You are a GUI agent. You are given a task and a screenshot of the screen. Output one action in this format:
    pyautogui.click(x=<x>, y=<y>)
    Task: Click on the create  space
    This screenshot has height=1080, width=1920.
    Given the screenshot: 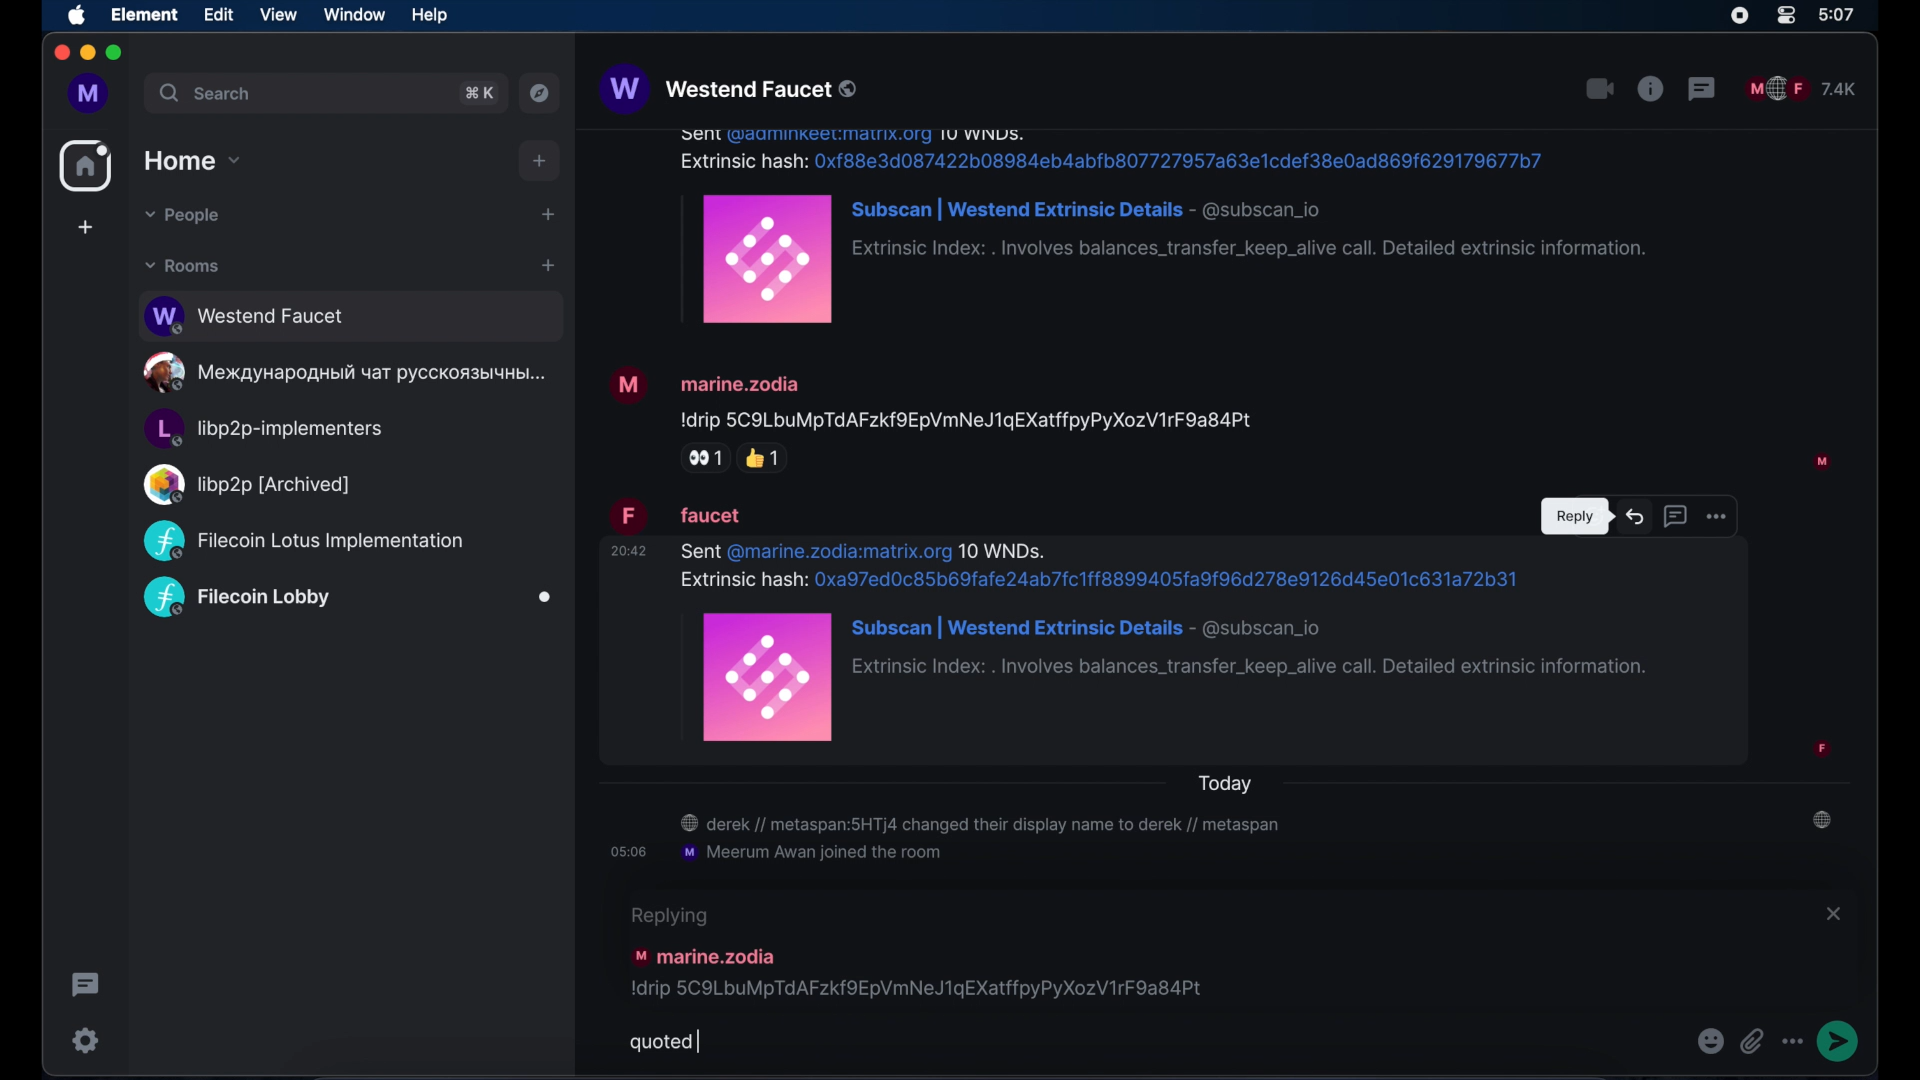 What is the action you would take?
    pyautogui.click(x=87, y=228)
    